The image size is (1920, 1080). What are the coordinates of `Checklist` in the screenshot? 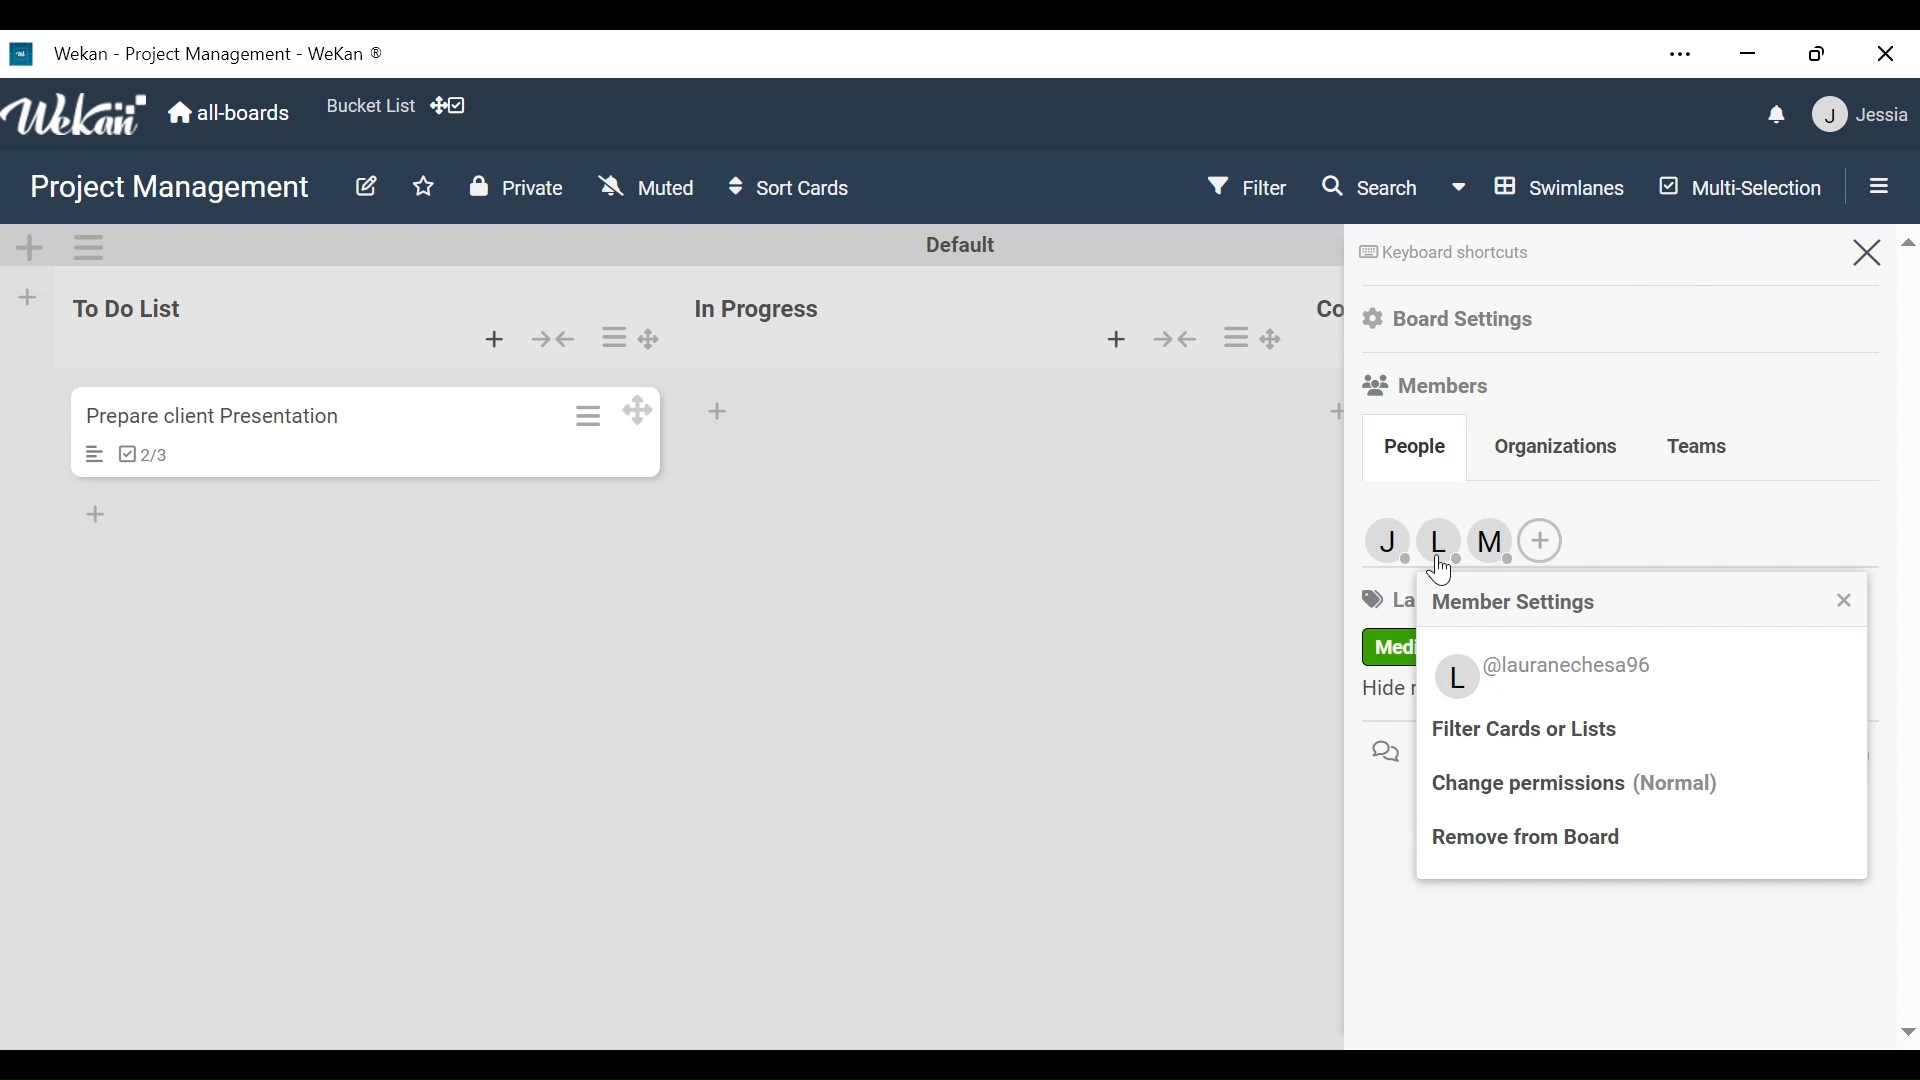 It's located at (142, 454).